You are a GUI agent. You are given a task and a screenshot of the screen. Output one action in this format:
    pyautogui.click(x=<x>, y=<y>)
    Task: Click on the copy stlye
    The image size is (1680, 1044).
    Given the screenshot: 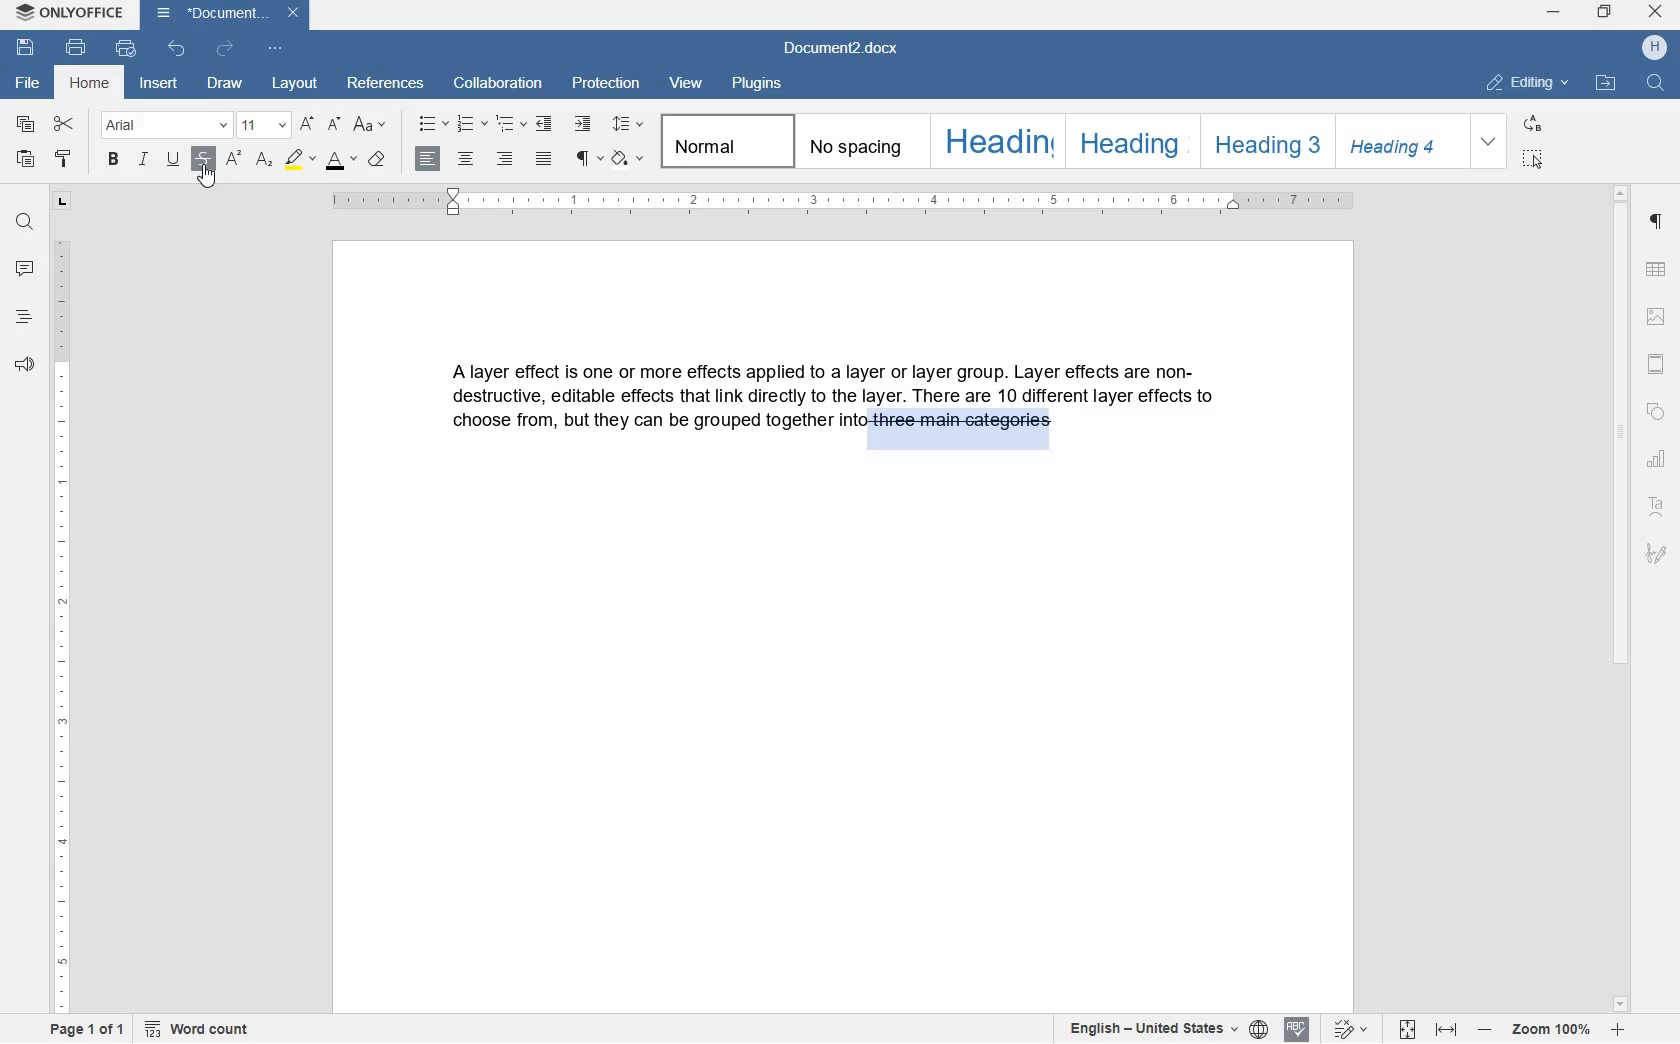 What is the action you would take?
    pyautogui.click(x=62, y=160)
    